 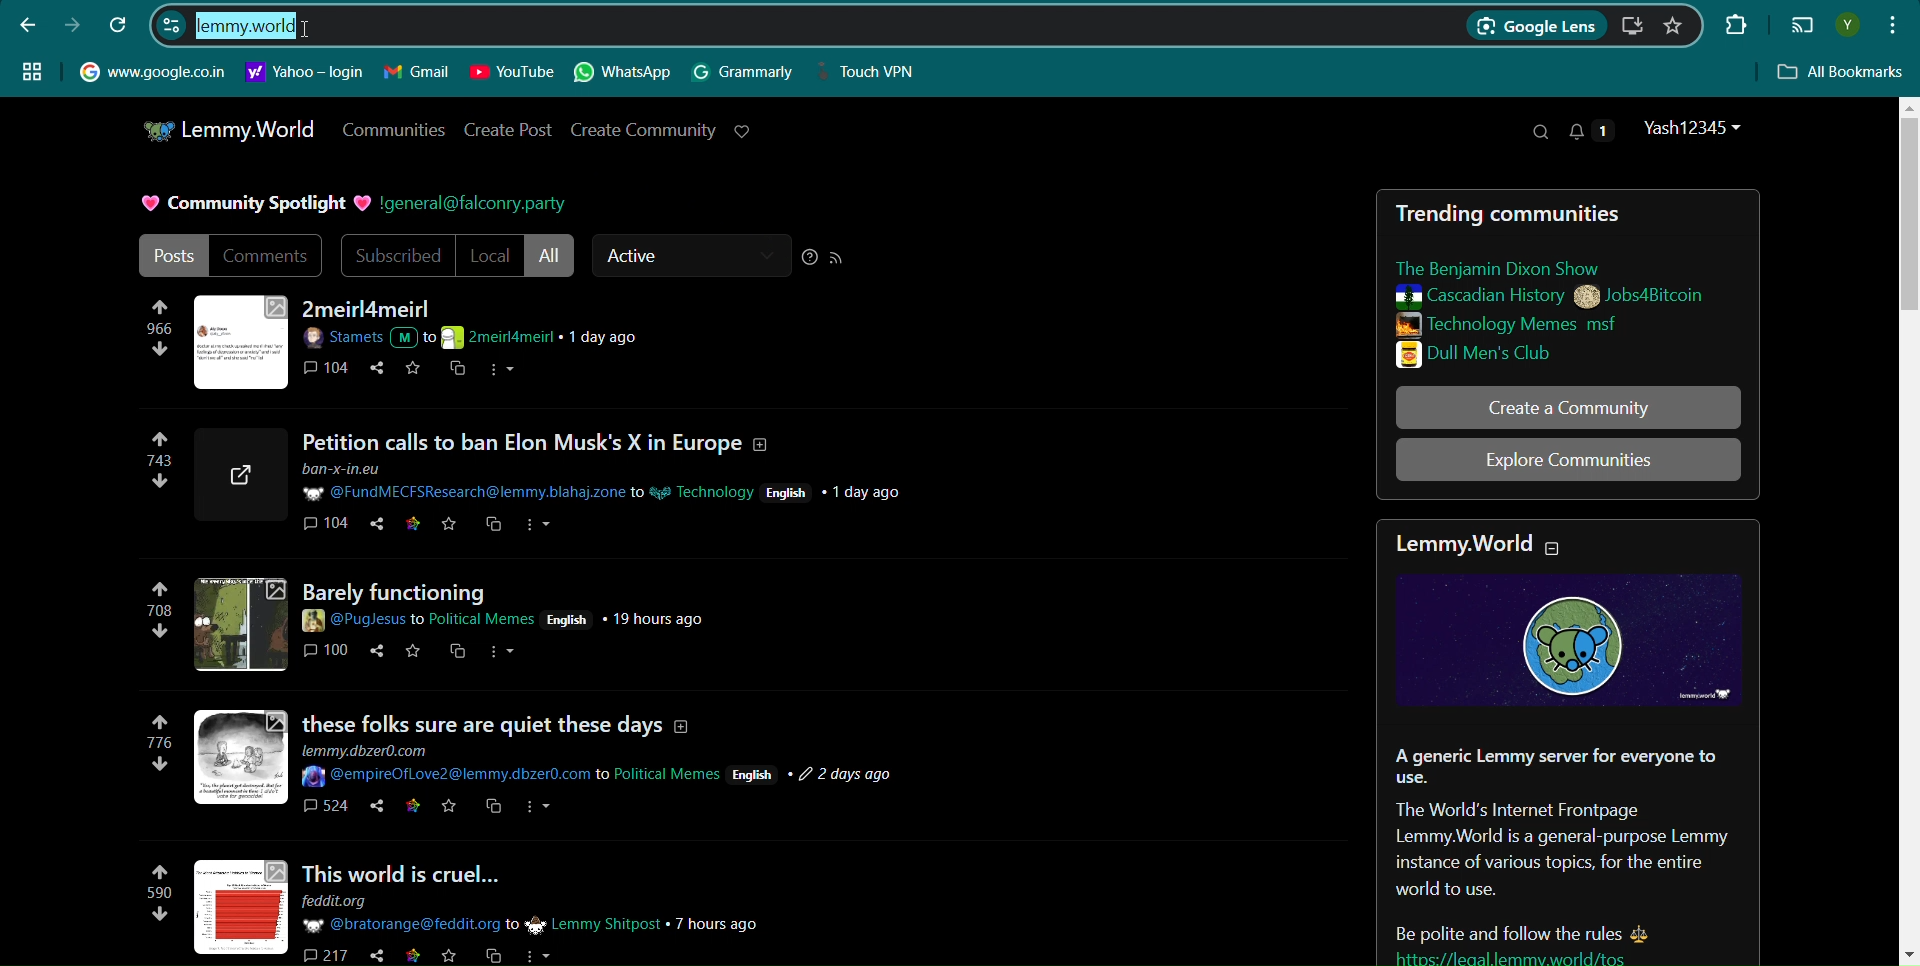 What do you see at coordinates (494, 811) in the screenshot?
I see `copy` at bounding box center [494, 811].